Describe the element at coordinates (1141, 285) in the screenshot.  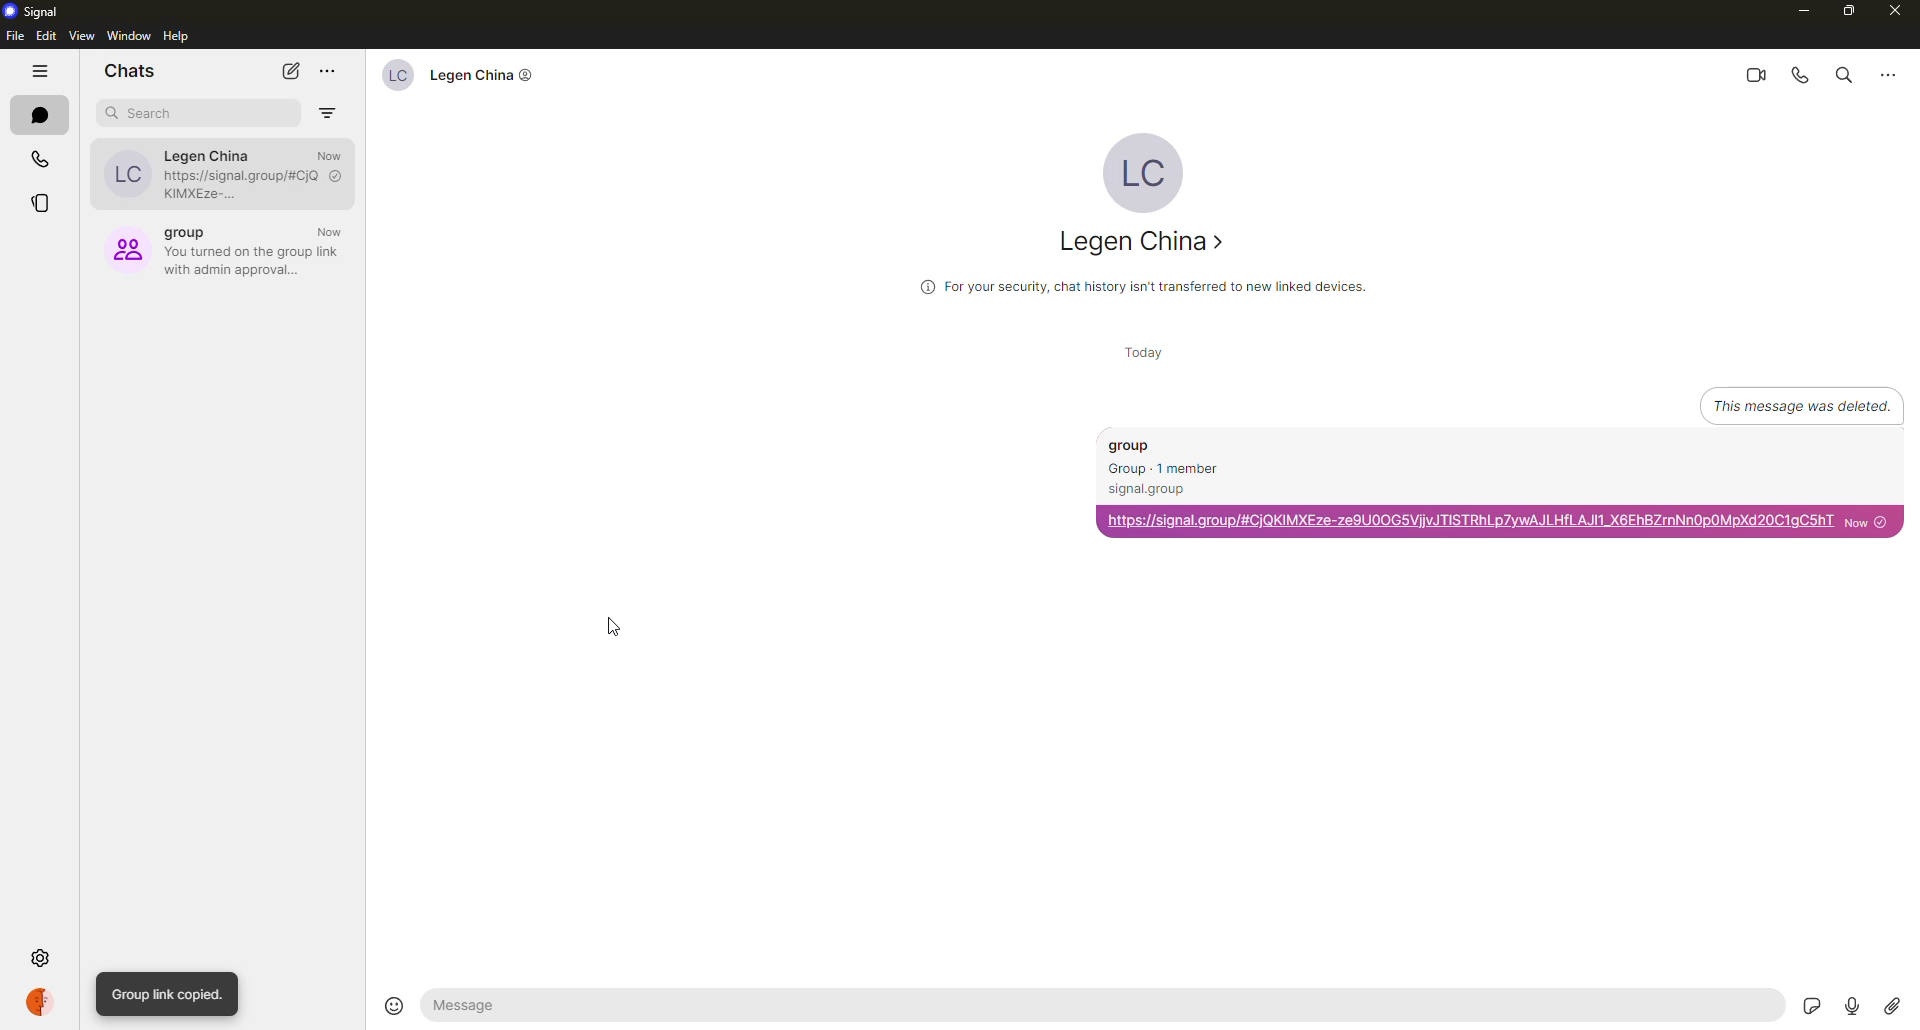
I see `info` at that location.